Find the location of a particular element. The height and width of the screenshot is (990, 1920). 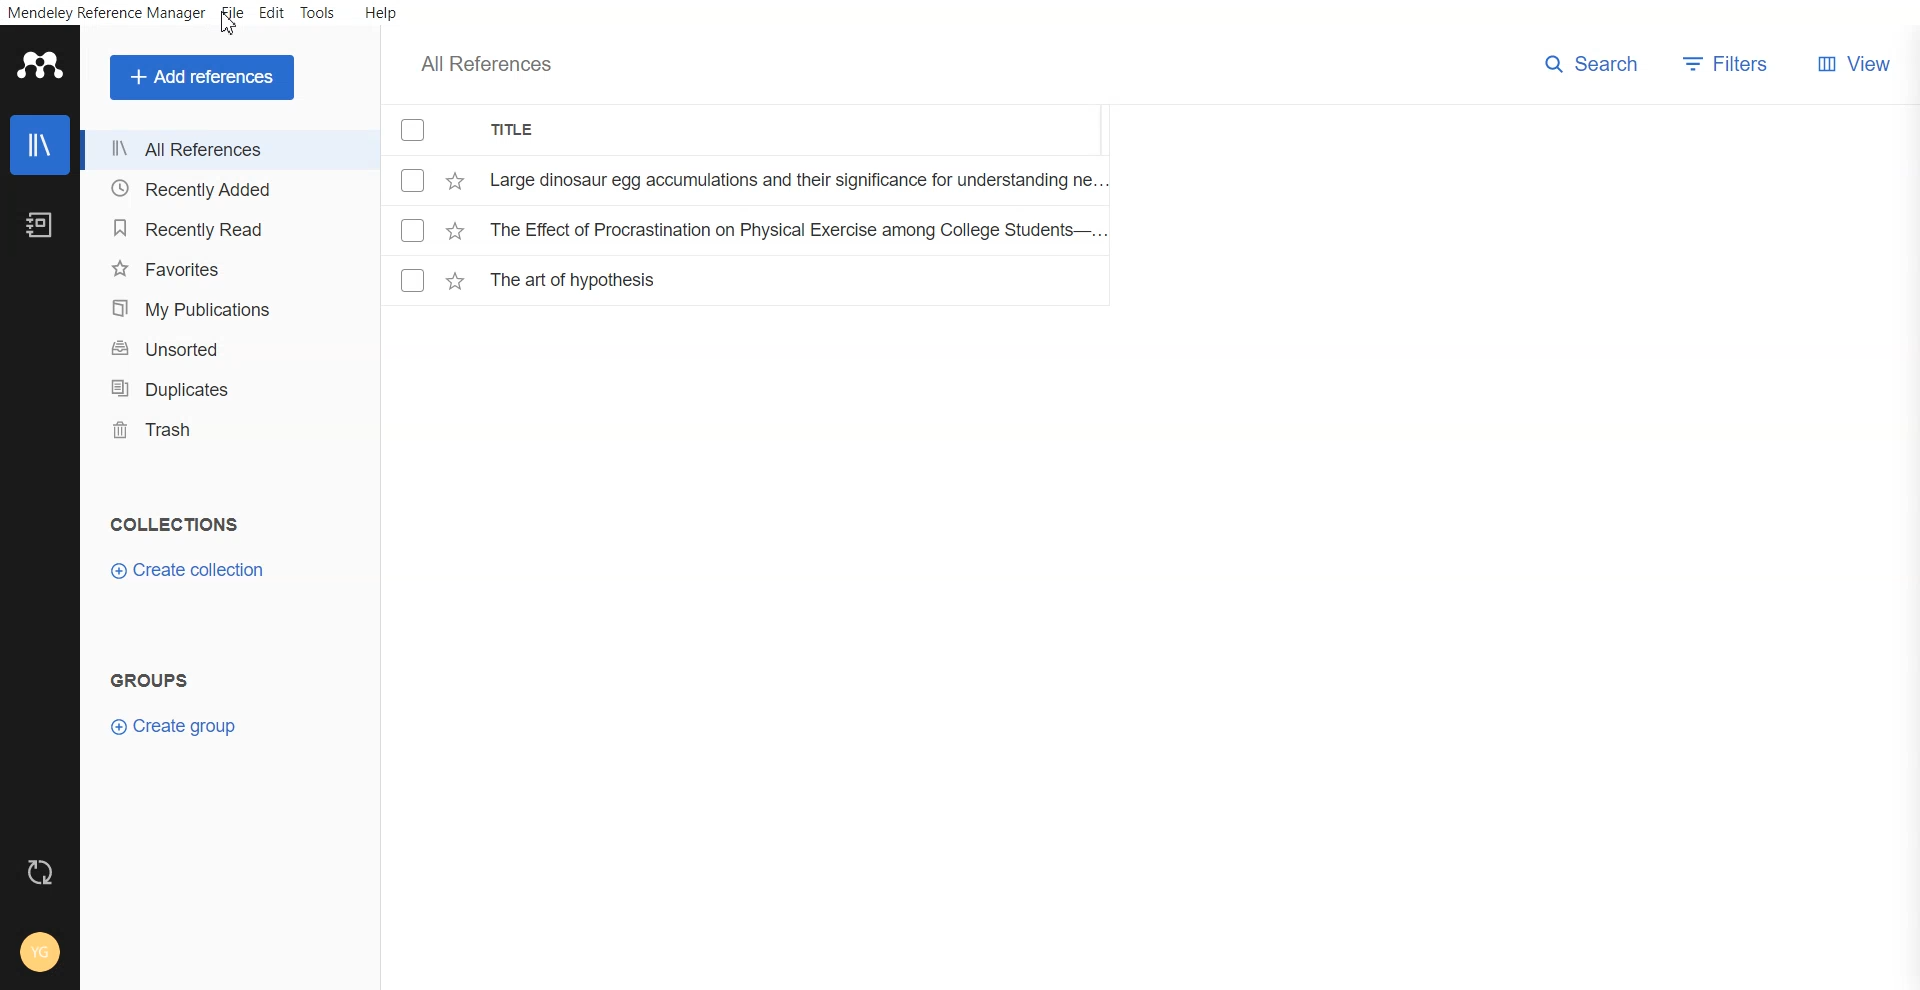

Help is located at coordinates (379, 12).